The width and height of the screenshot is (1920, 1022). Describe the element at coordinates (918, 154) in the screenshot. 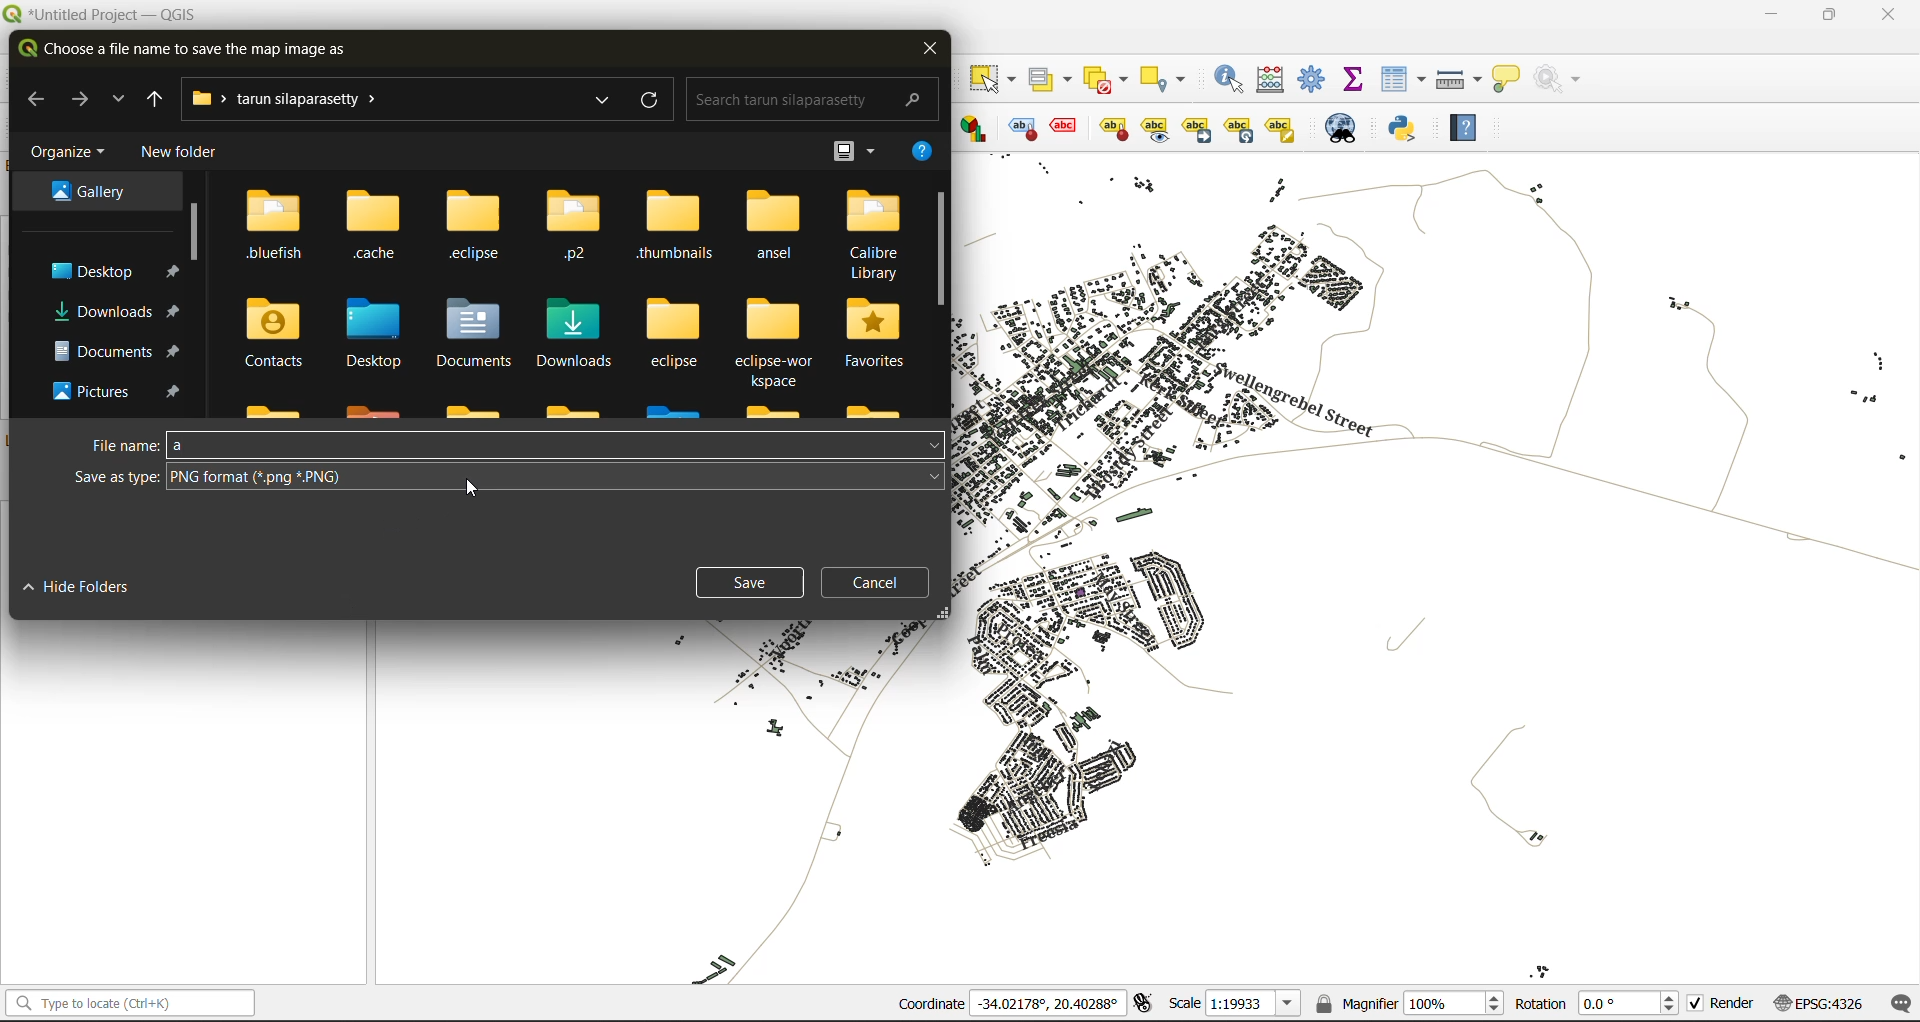

I see `help` at that location.